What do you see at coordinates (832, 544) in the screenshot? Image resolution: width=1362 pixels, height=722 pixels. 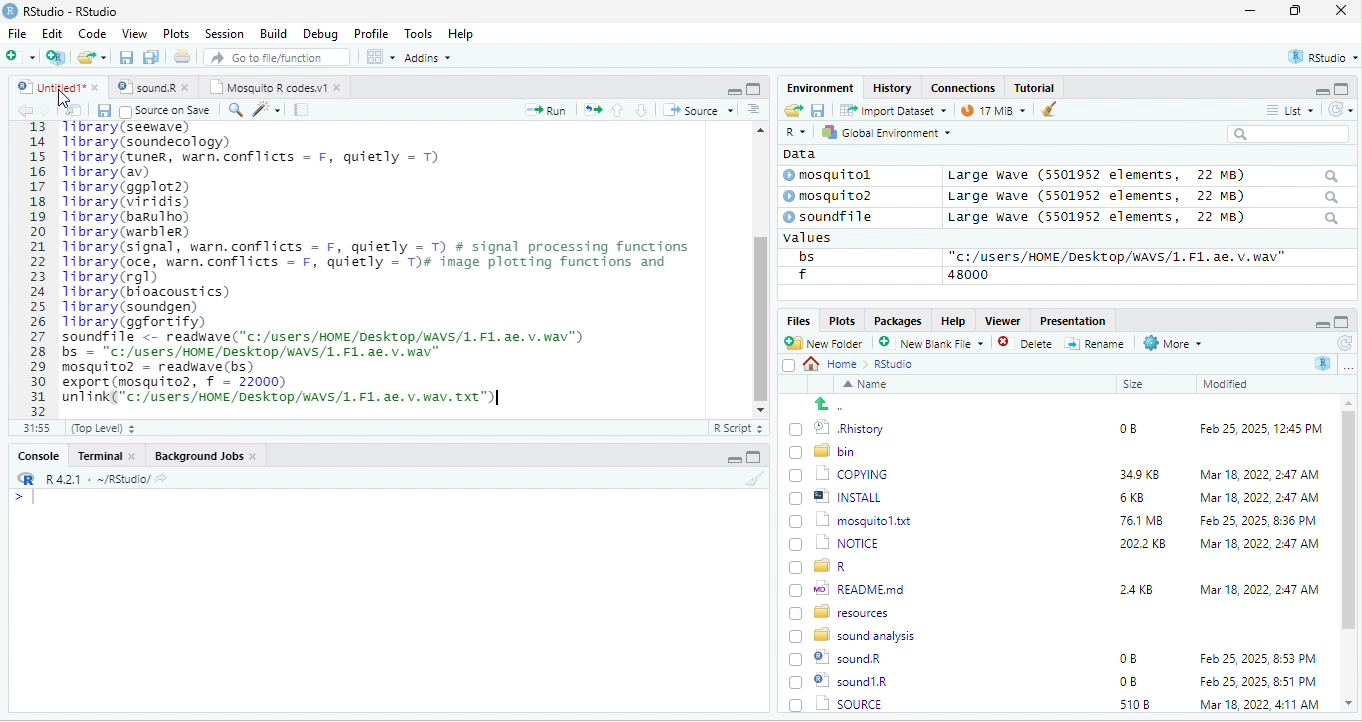 I see `(7) 1 NOTICE` at bounding box center [832, 544].